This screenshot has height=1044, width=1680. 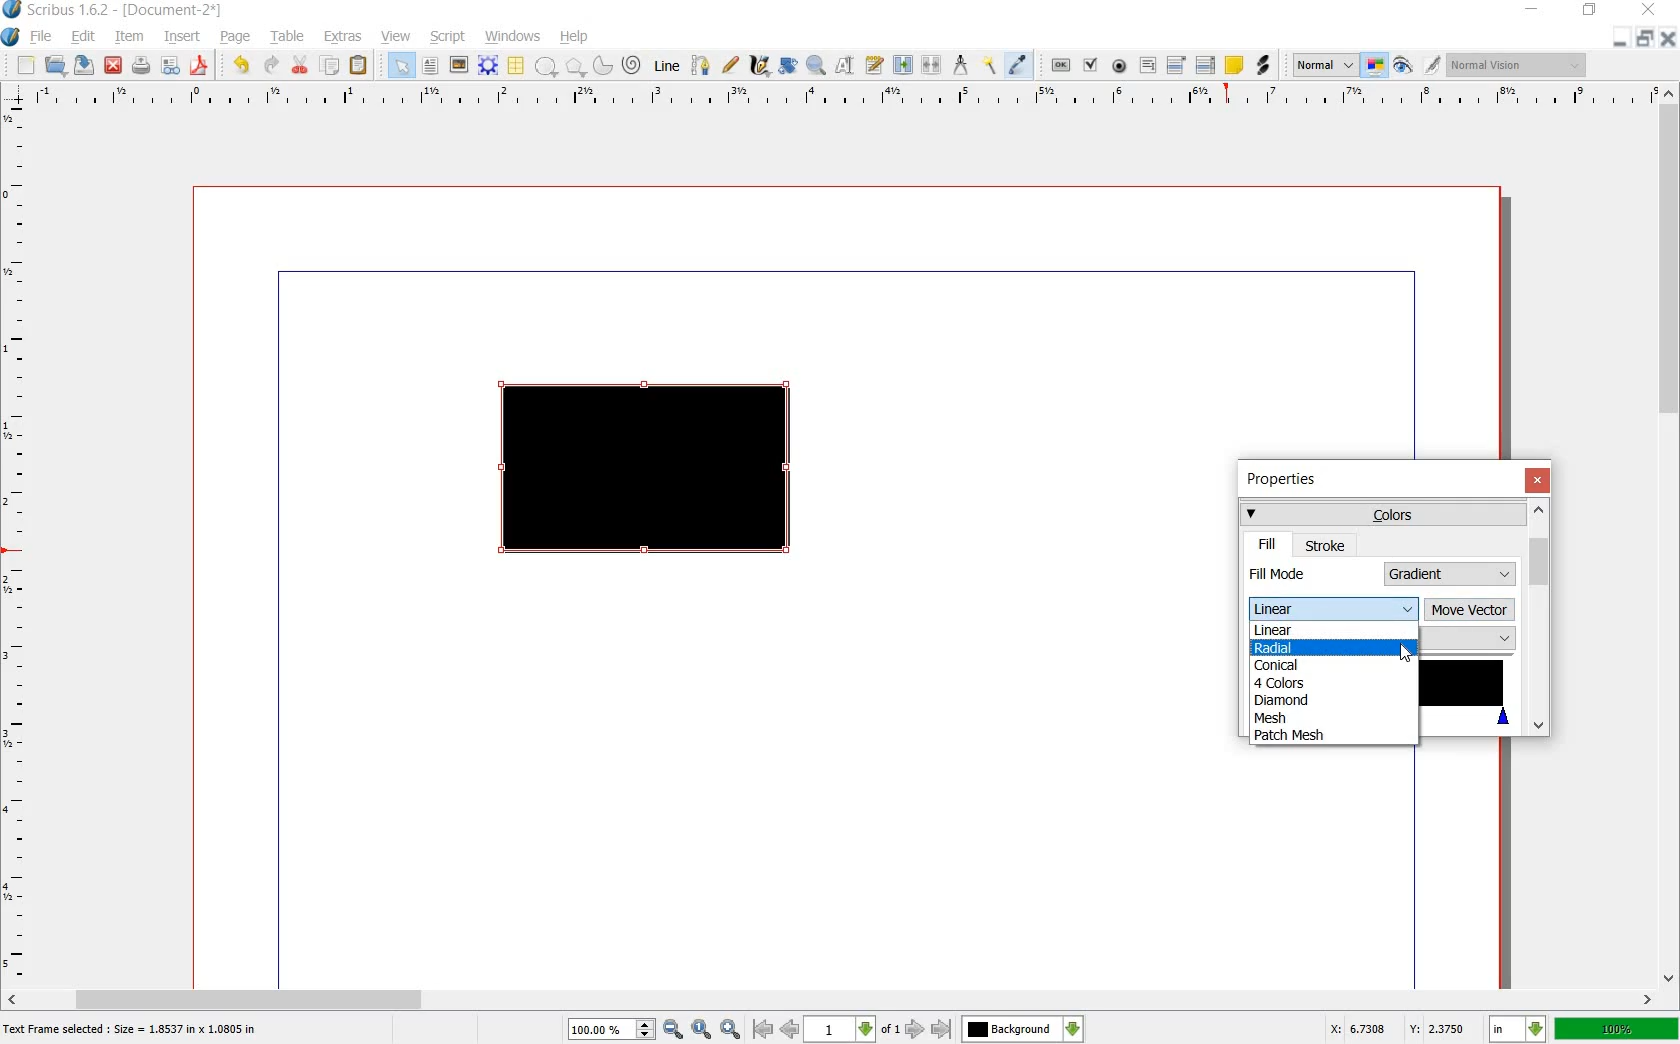 What do you see at coordinates (1019, 66) in the screenshot?
I see `eye dropper` at bounding box center [1019, 66].